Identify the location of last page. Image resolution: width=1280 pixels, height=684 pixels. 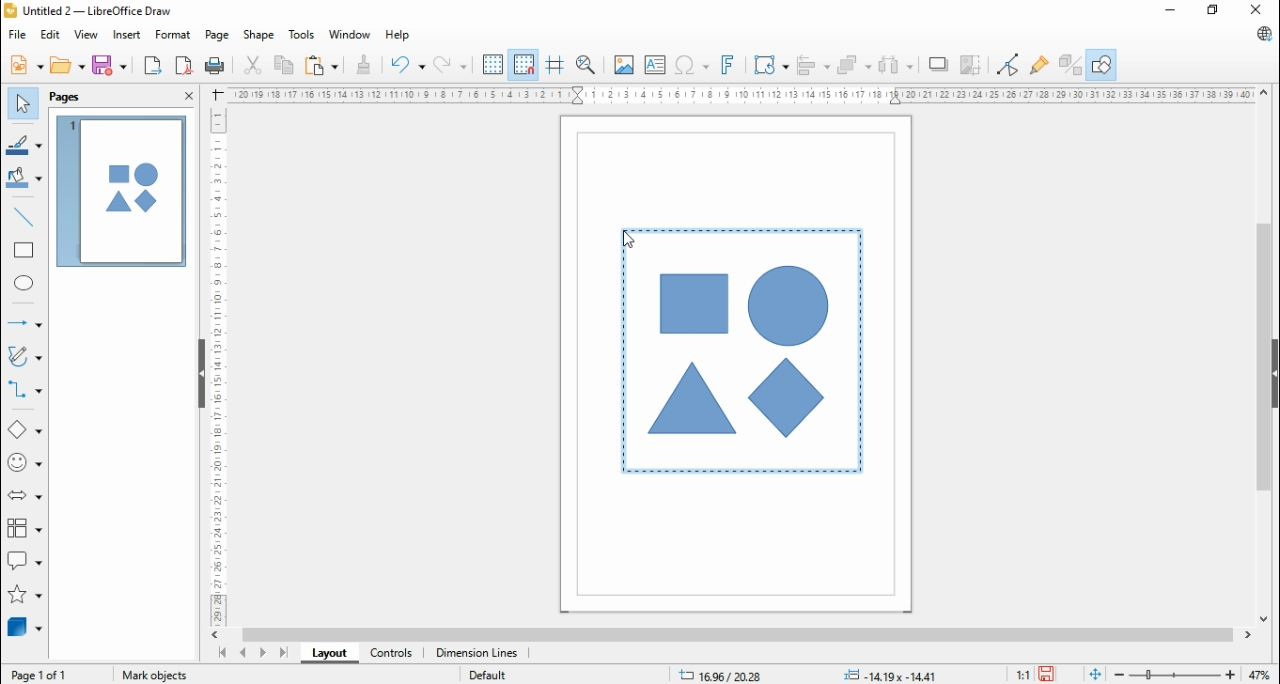
(283, 654).